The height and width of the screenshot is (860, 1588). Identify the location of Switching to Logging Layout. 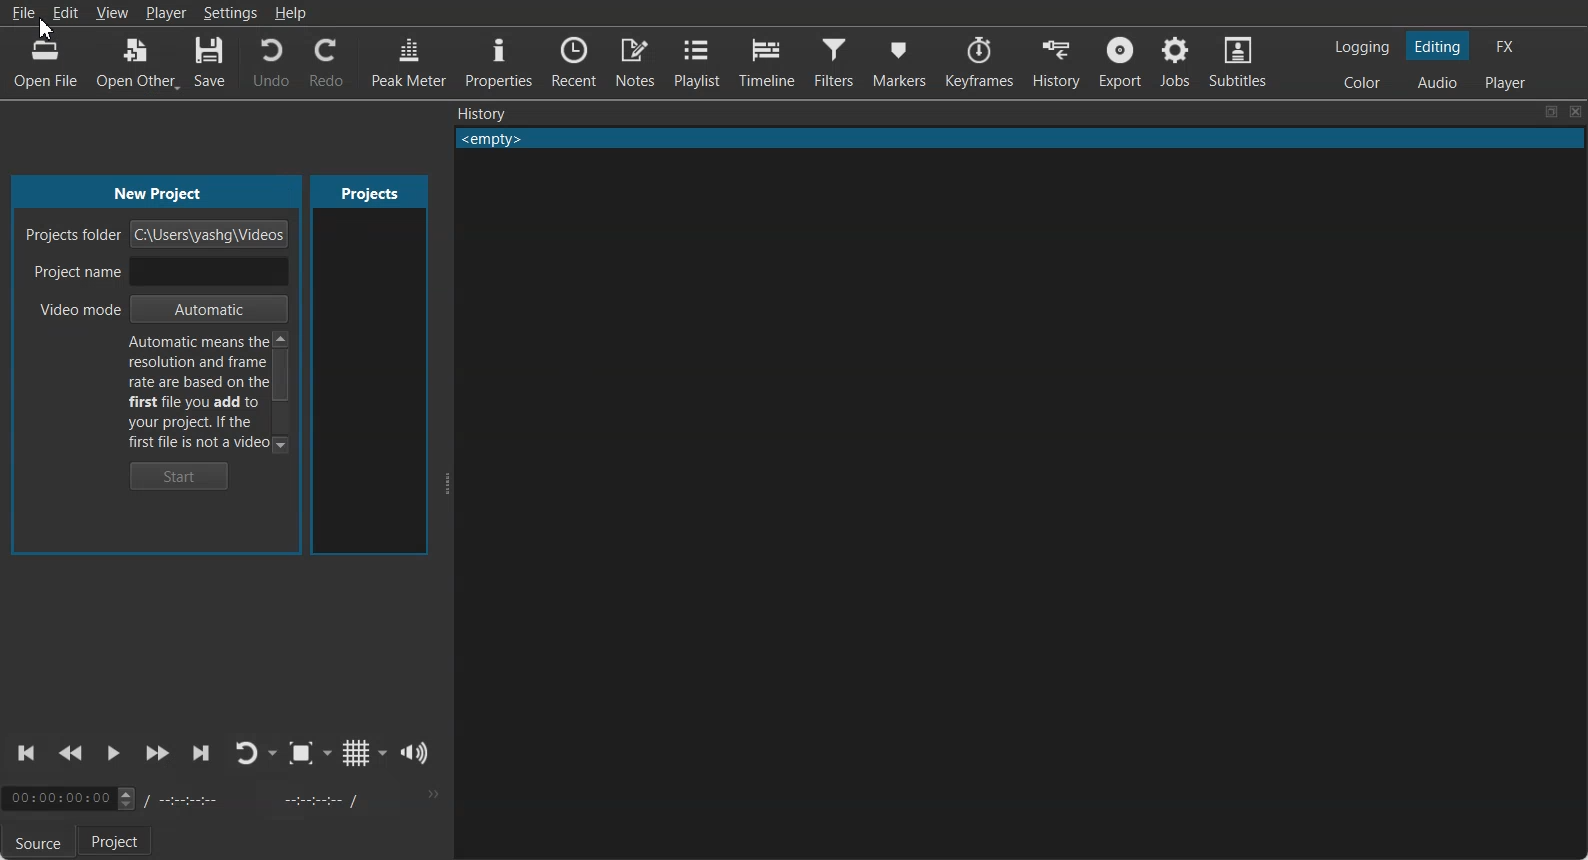
(1361, 47).